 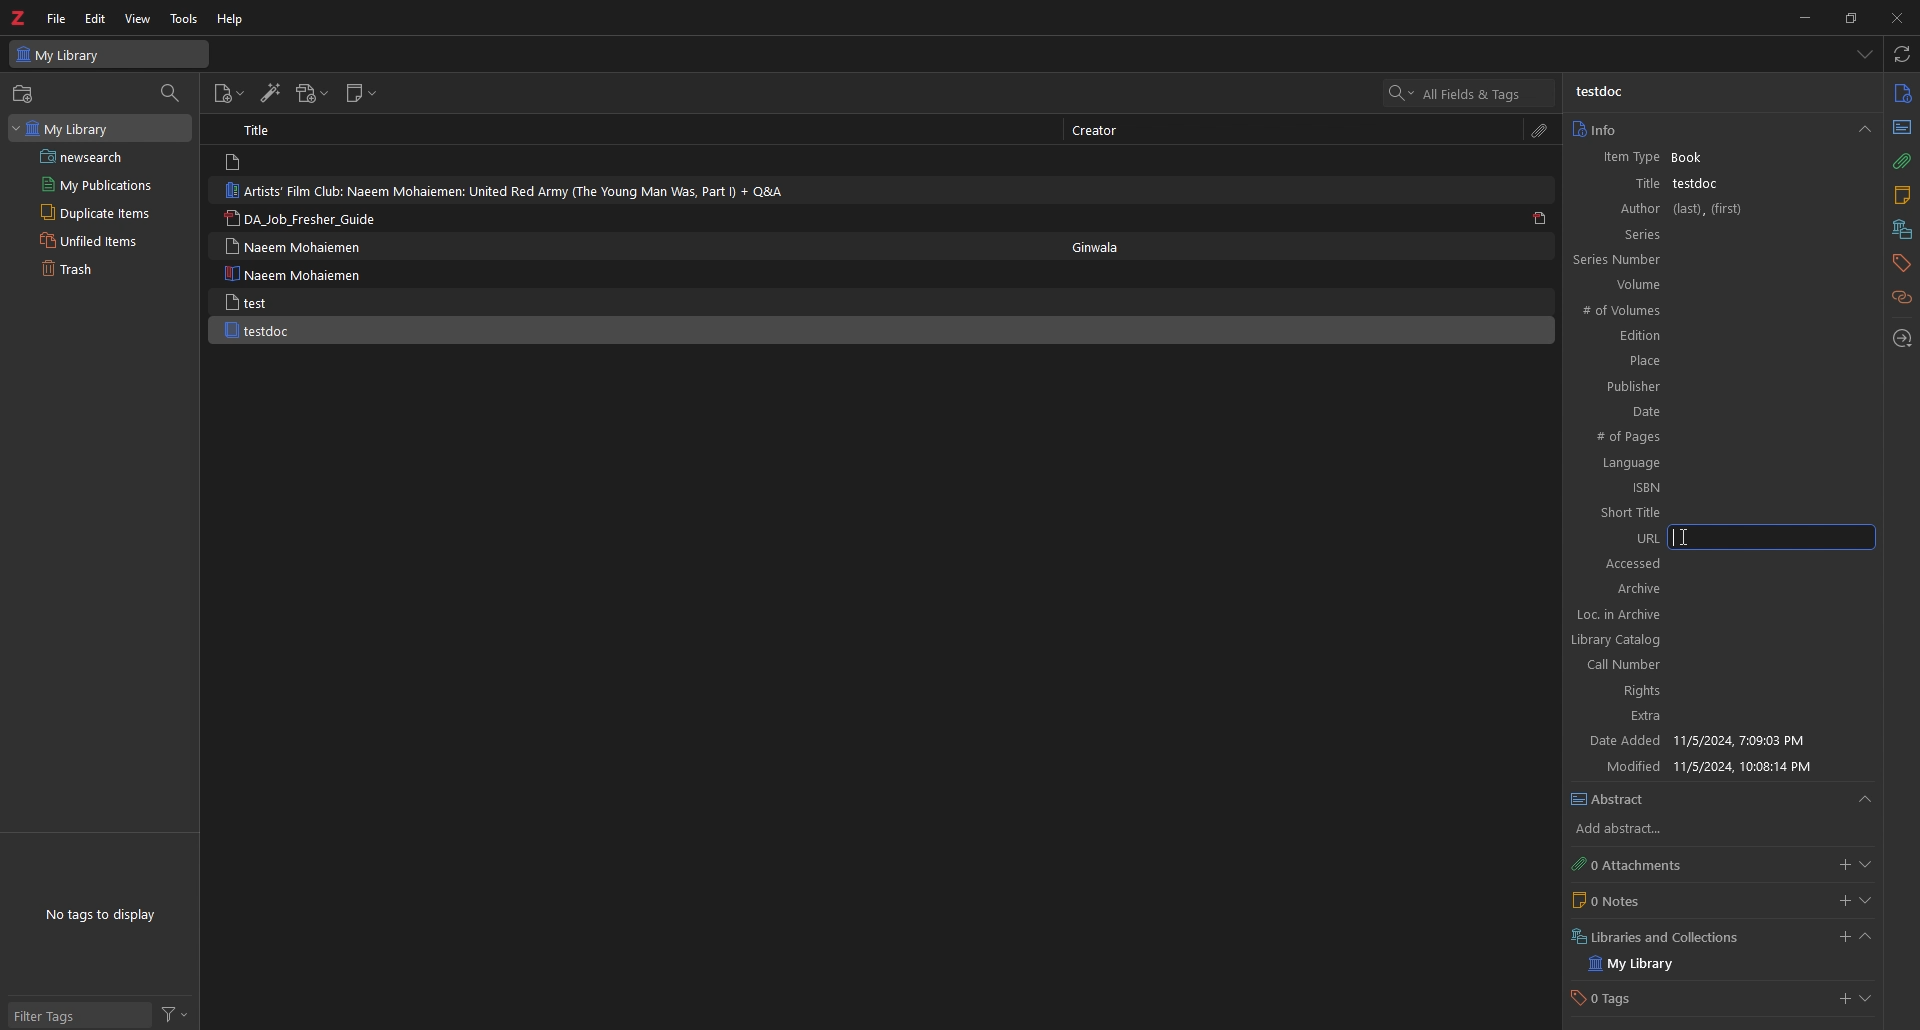 I want to click on cursor, so click(x=1685, y=538).